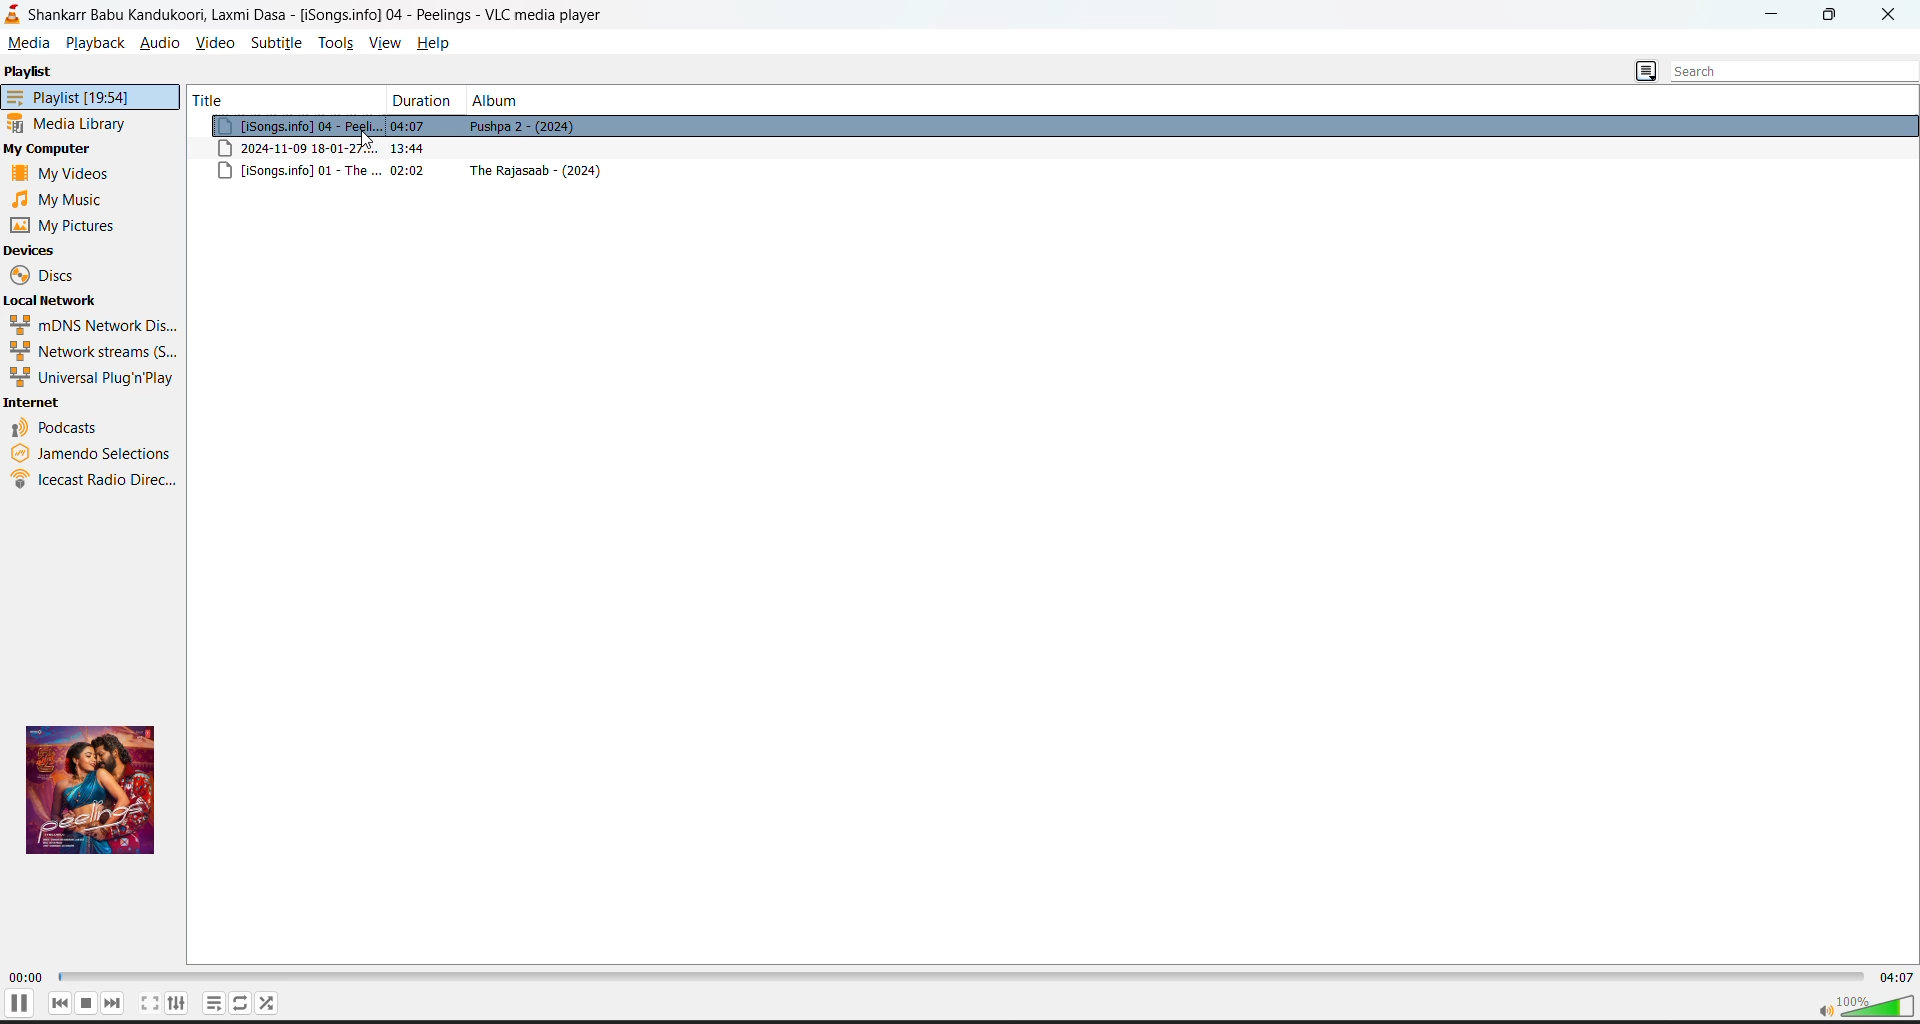 This screenshot has width=1920, height=1024. Describe the element at coordinates (178, 1004) in the screenshot. I see `settings` at that location.